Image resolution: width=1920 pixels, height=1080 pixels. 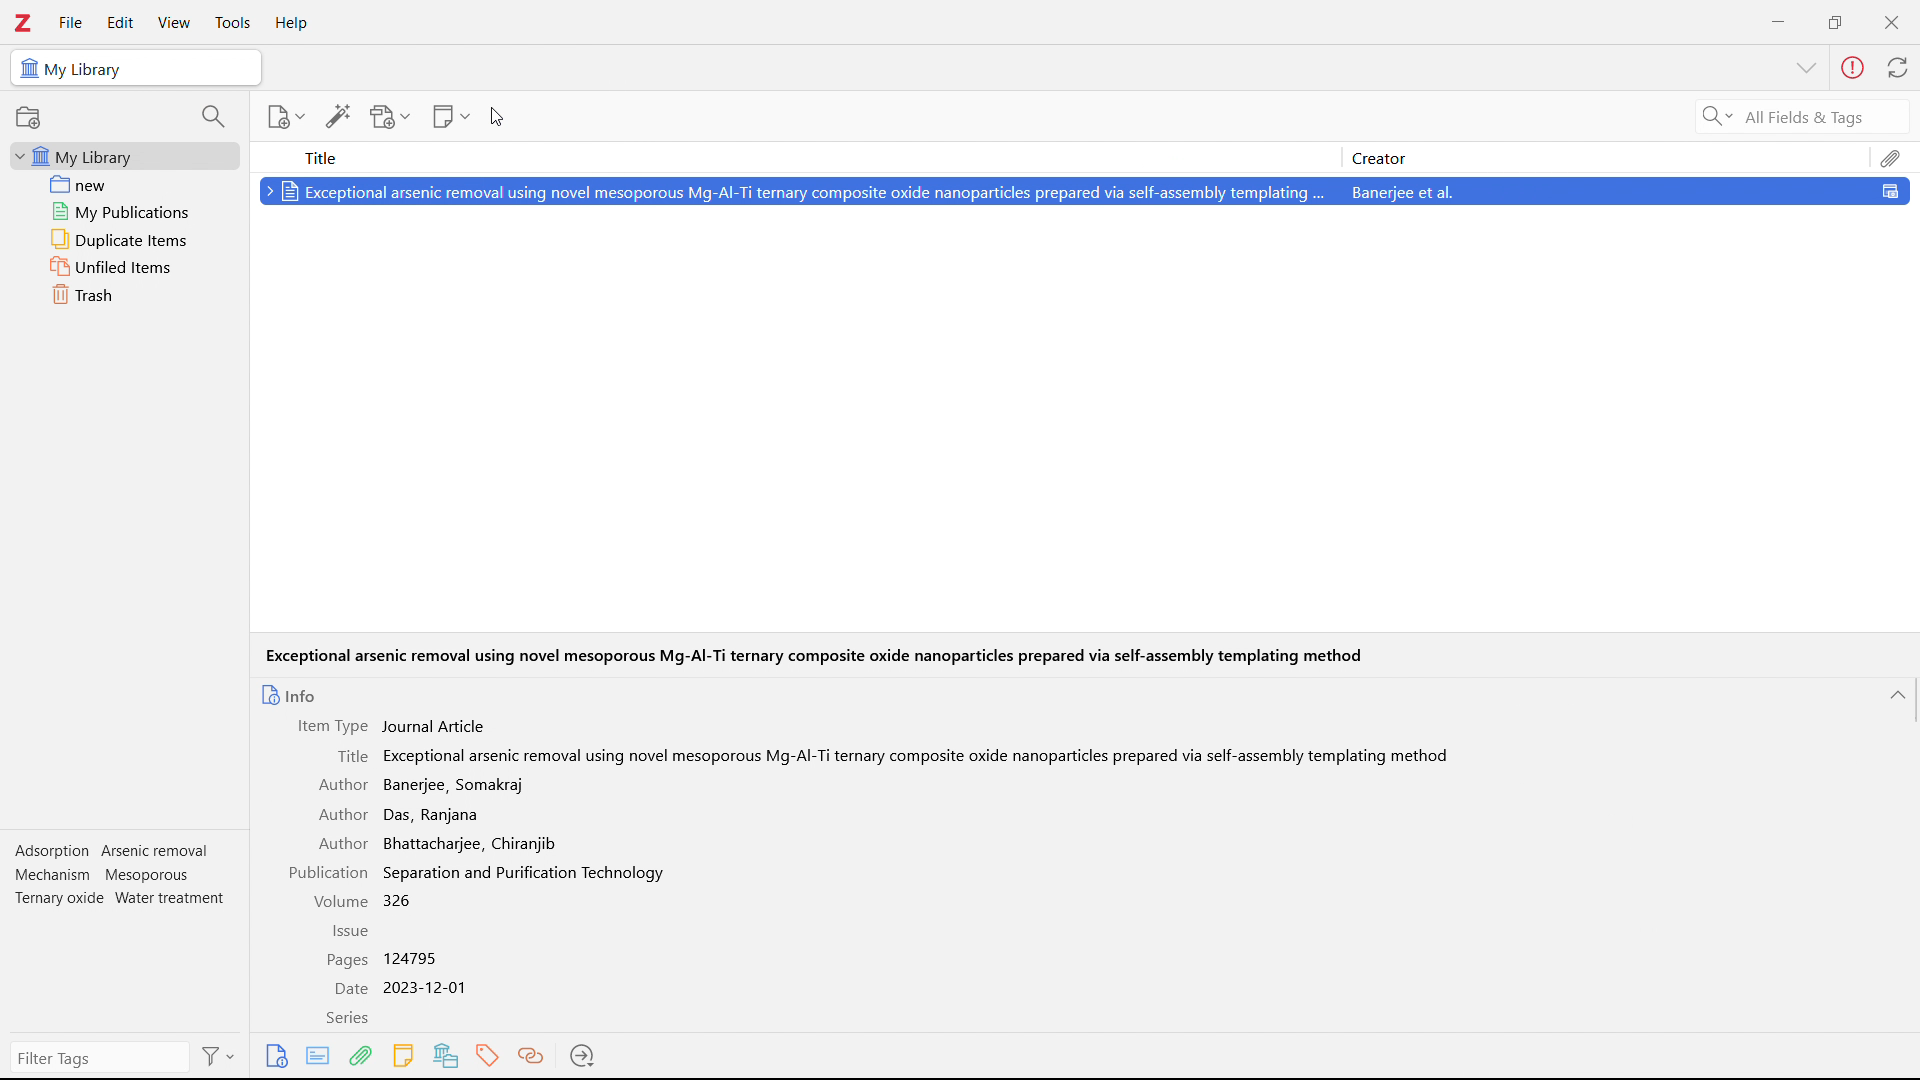 I want to click on my publications, so click(x=124, y=211).